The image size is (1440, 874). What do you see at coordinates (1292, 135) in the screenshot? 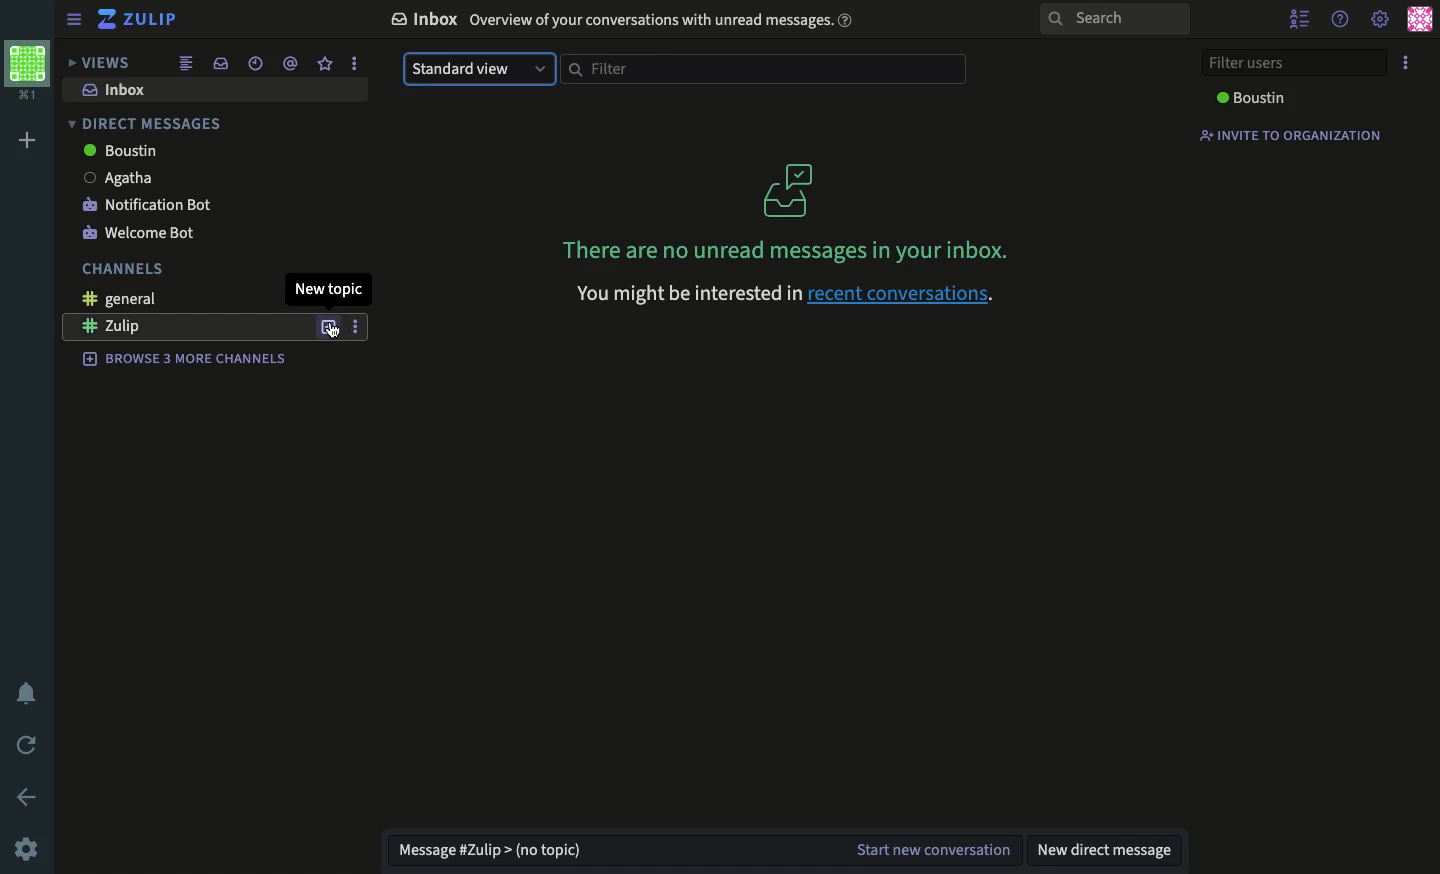
I see `invite to organization ` at bounding box center [1292, 135].